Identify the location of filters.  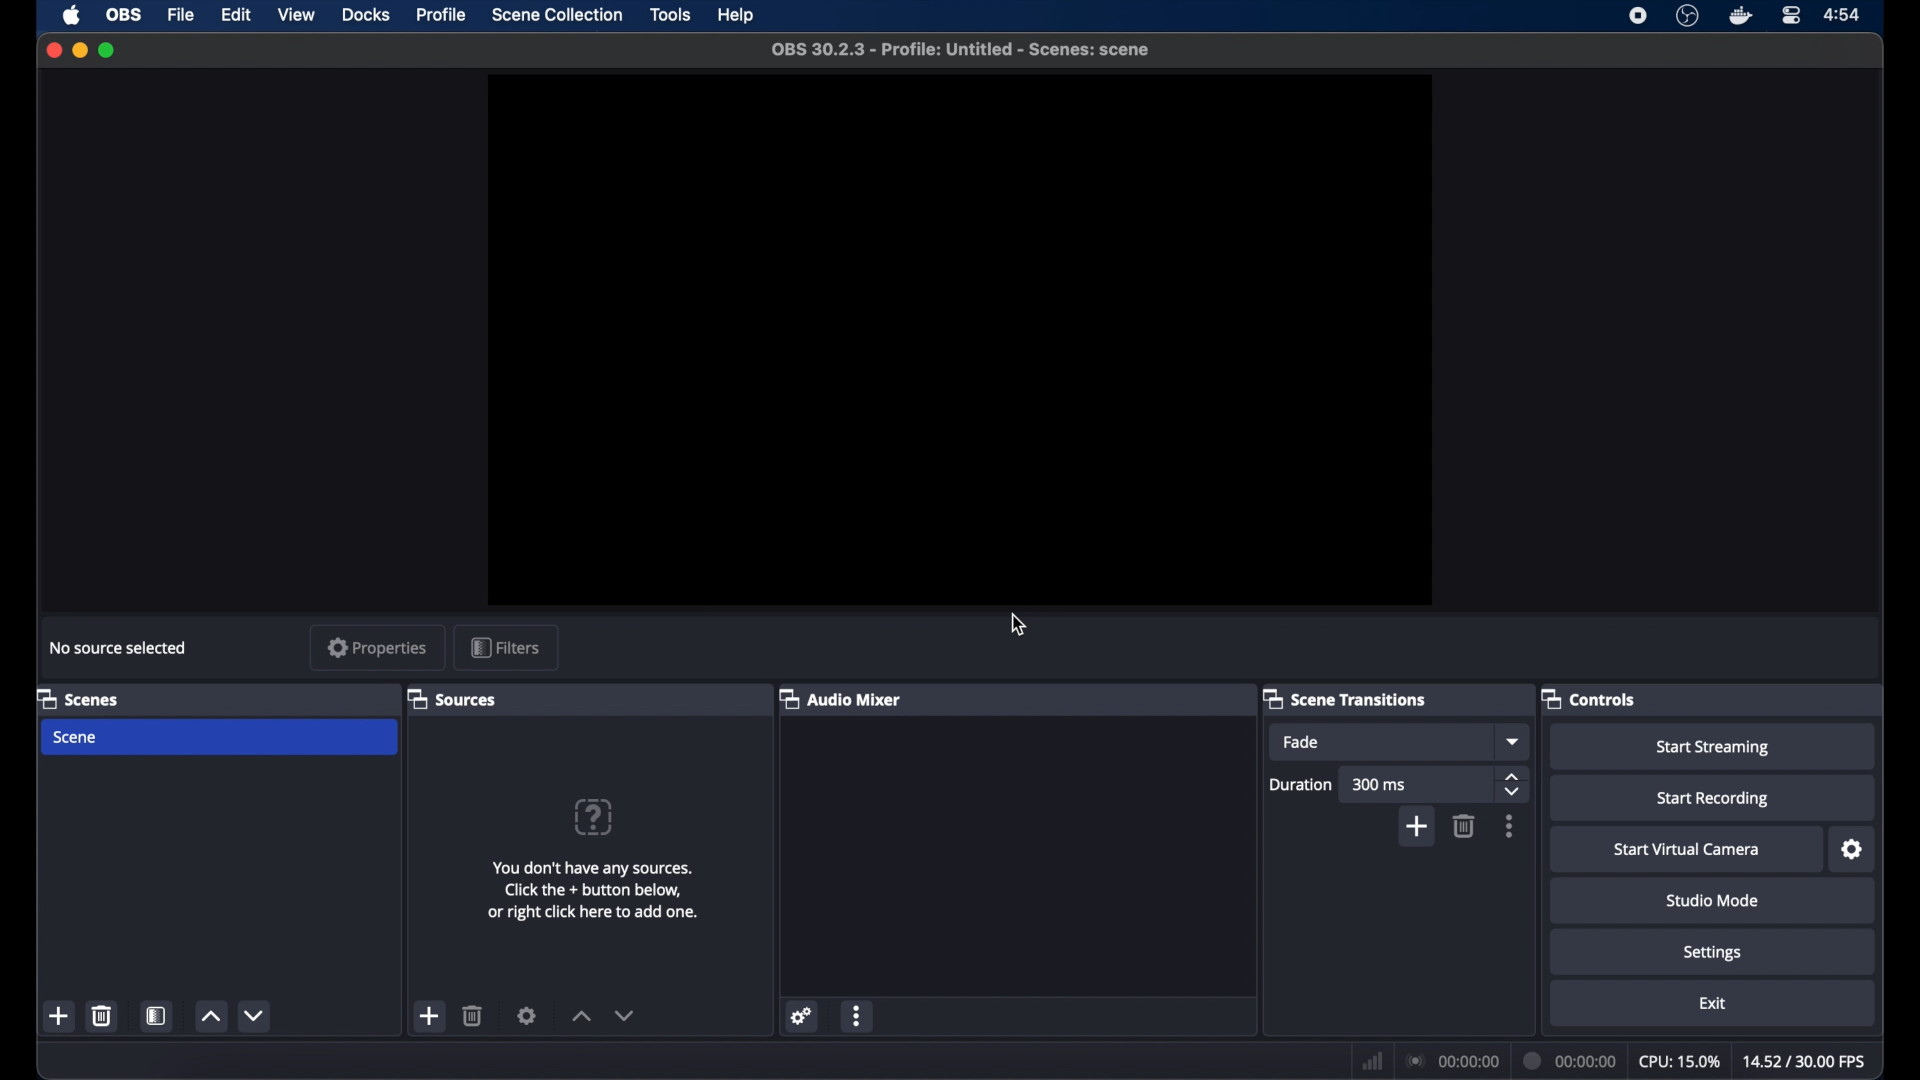
(508, 648).